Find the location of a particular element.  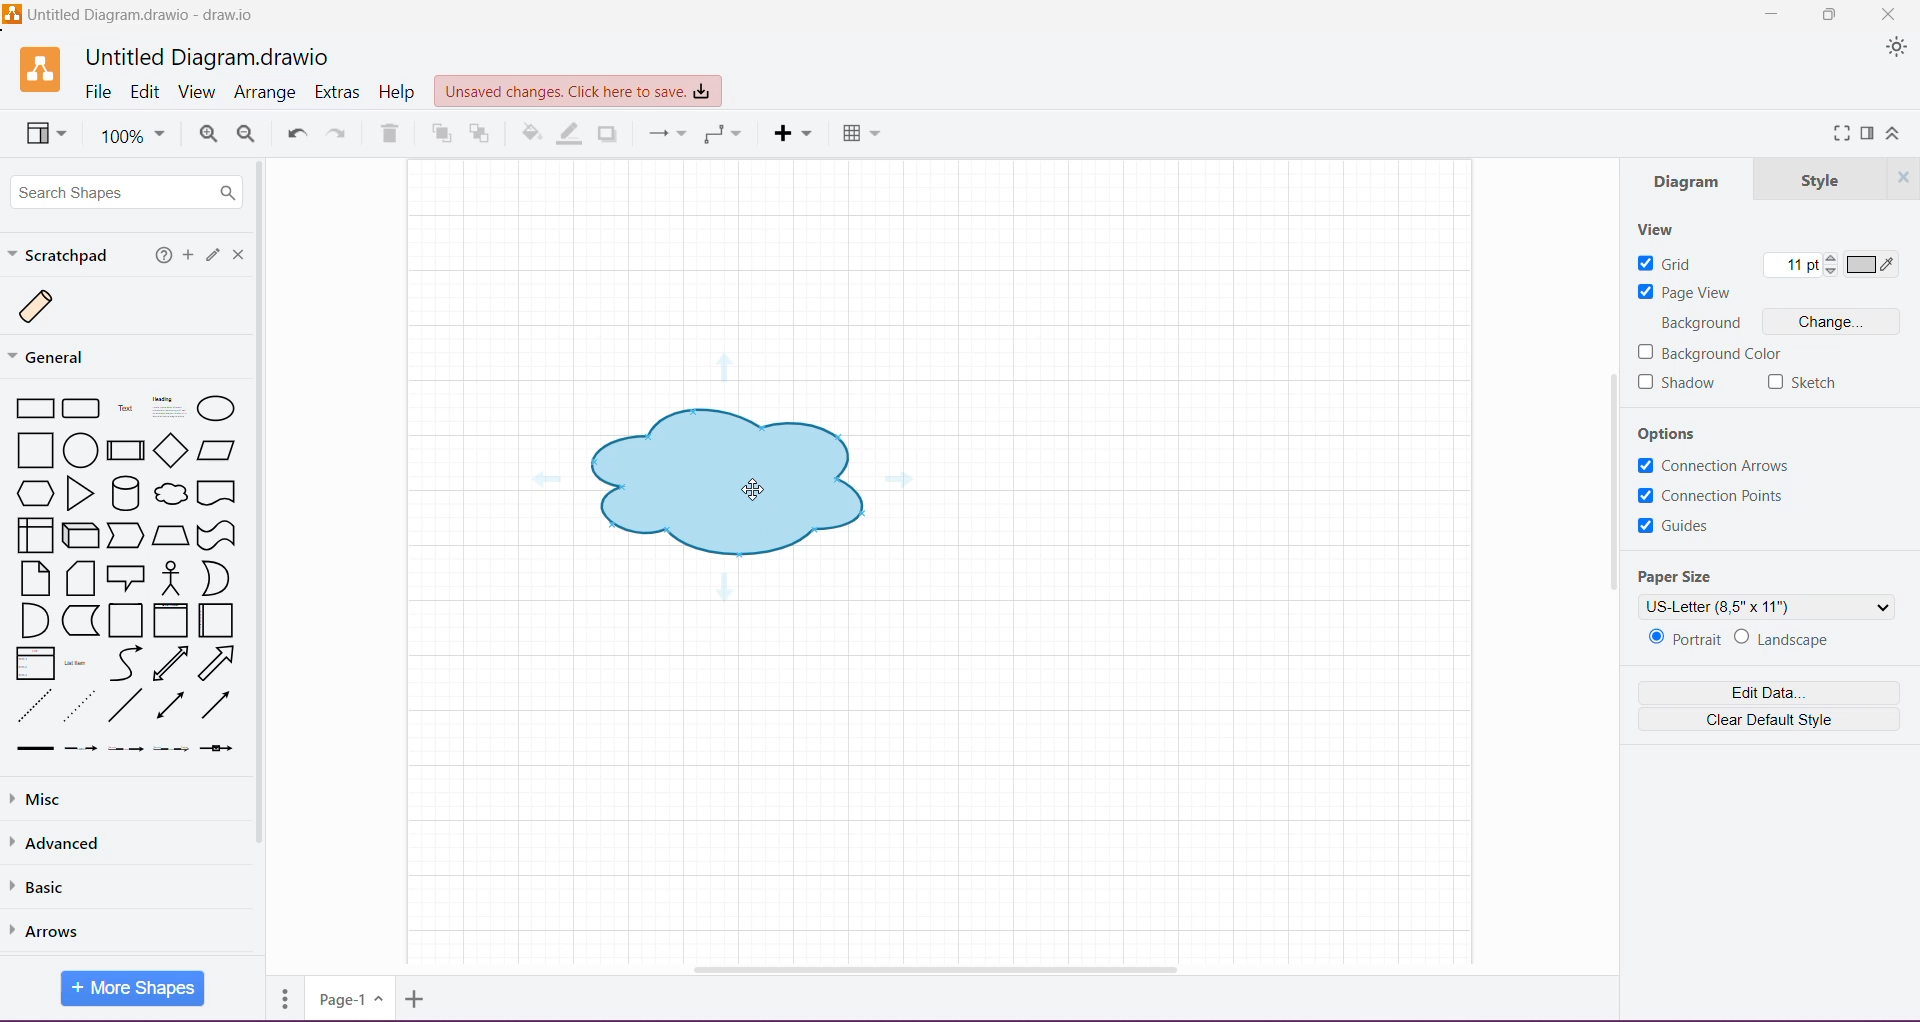

Application Logo is located at coordinates (42, 69).